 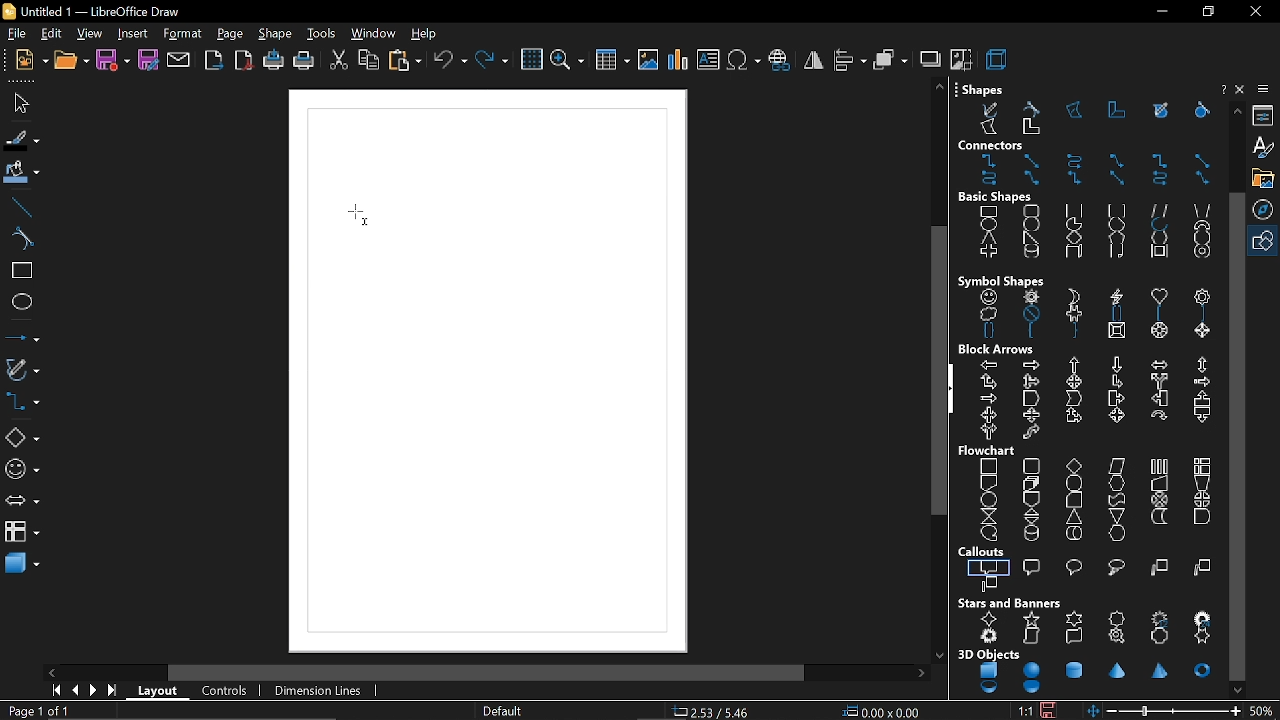 I want to click on attach, so click(x=179, y=62).